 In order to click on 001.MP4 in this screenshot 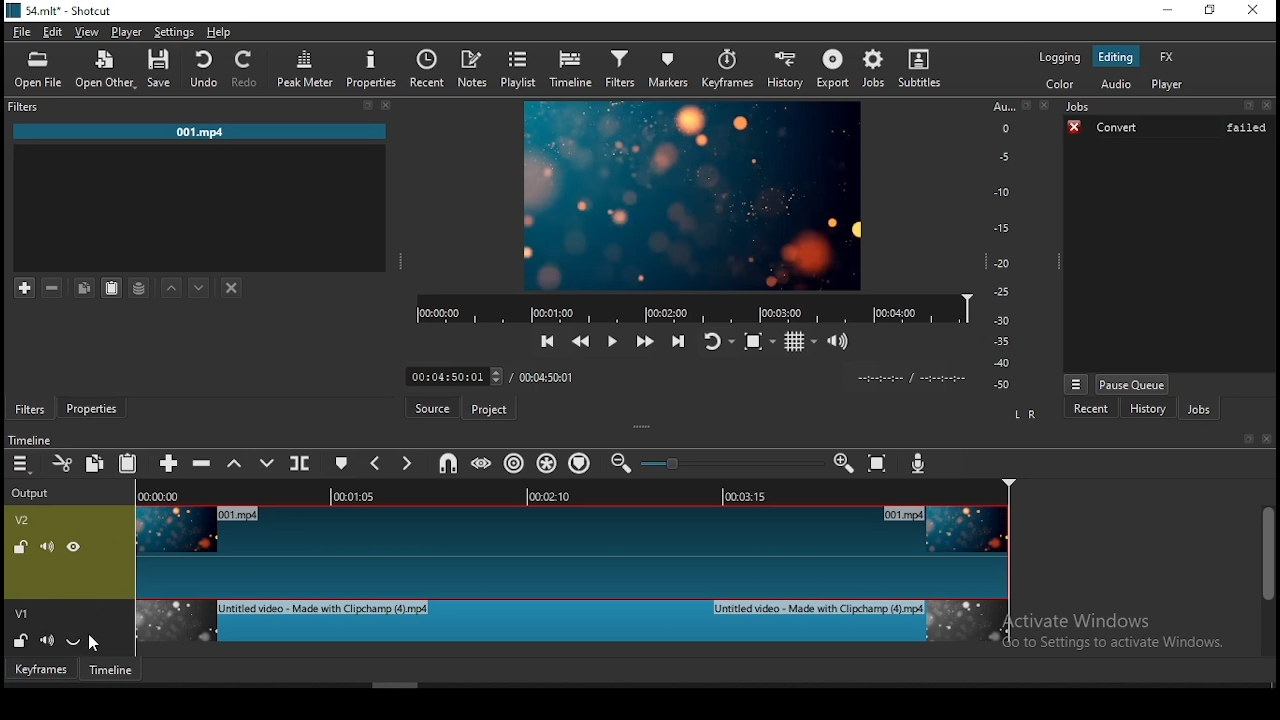, I will do `click(199, 132)`.